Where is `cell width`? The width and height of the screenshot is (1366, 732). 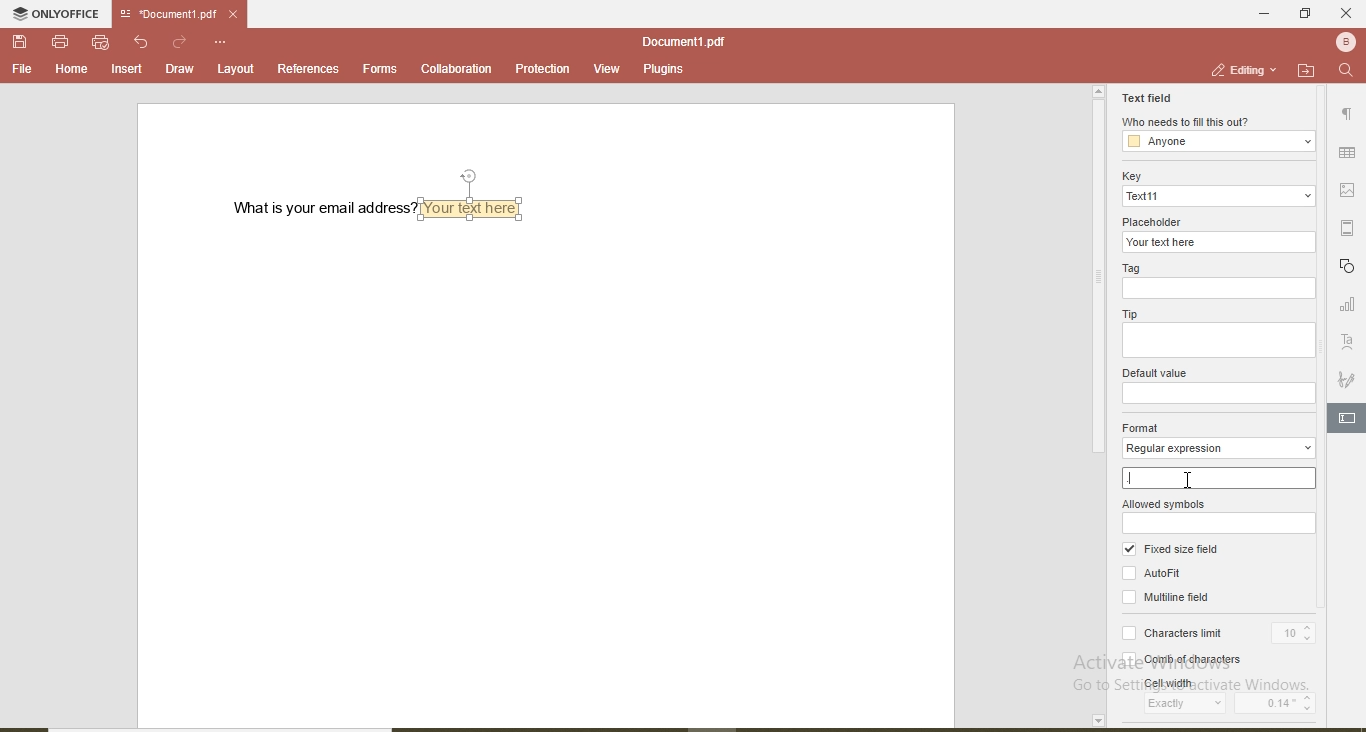 cell width is located at coordinates (1178, 682).